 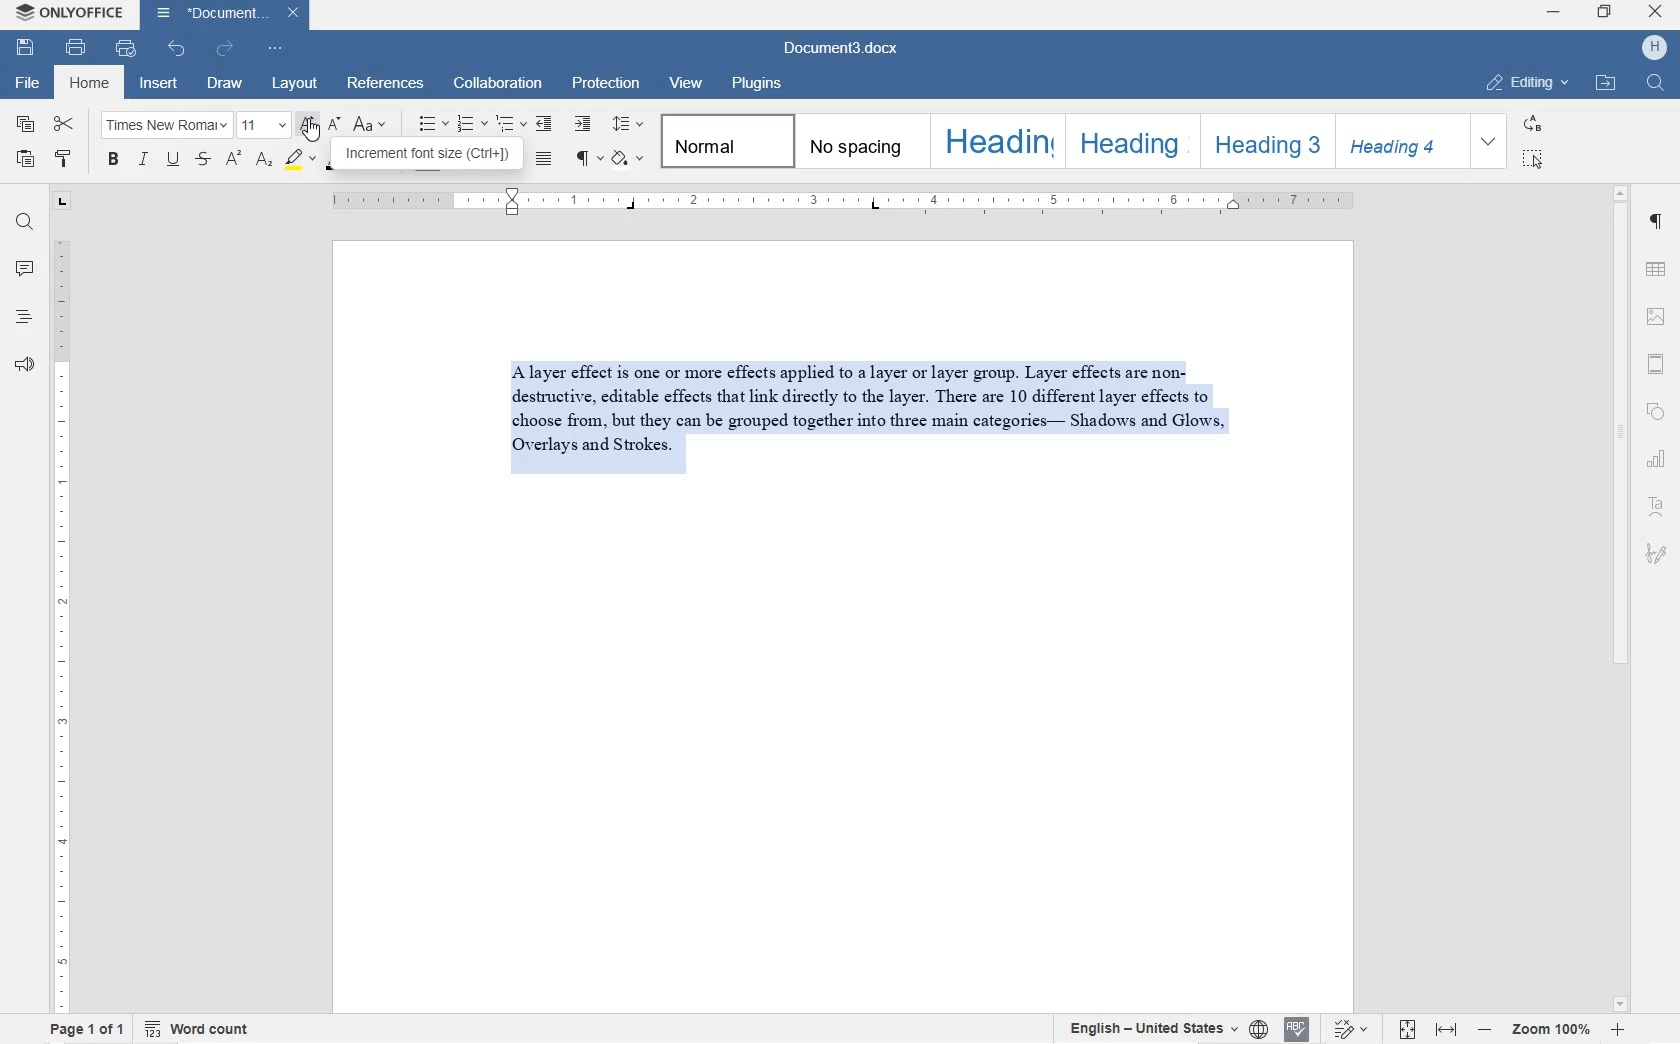 What do you see at coordinates (262, 125) in the screenshot?
I see `font size` at bounding box center [262, 125].